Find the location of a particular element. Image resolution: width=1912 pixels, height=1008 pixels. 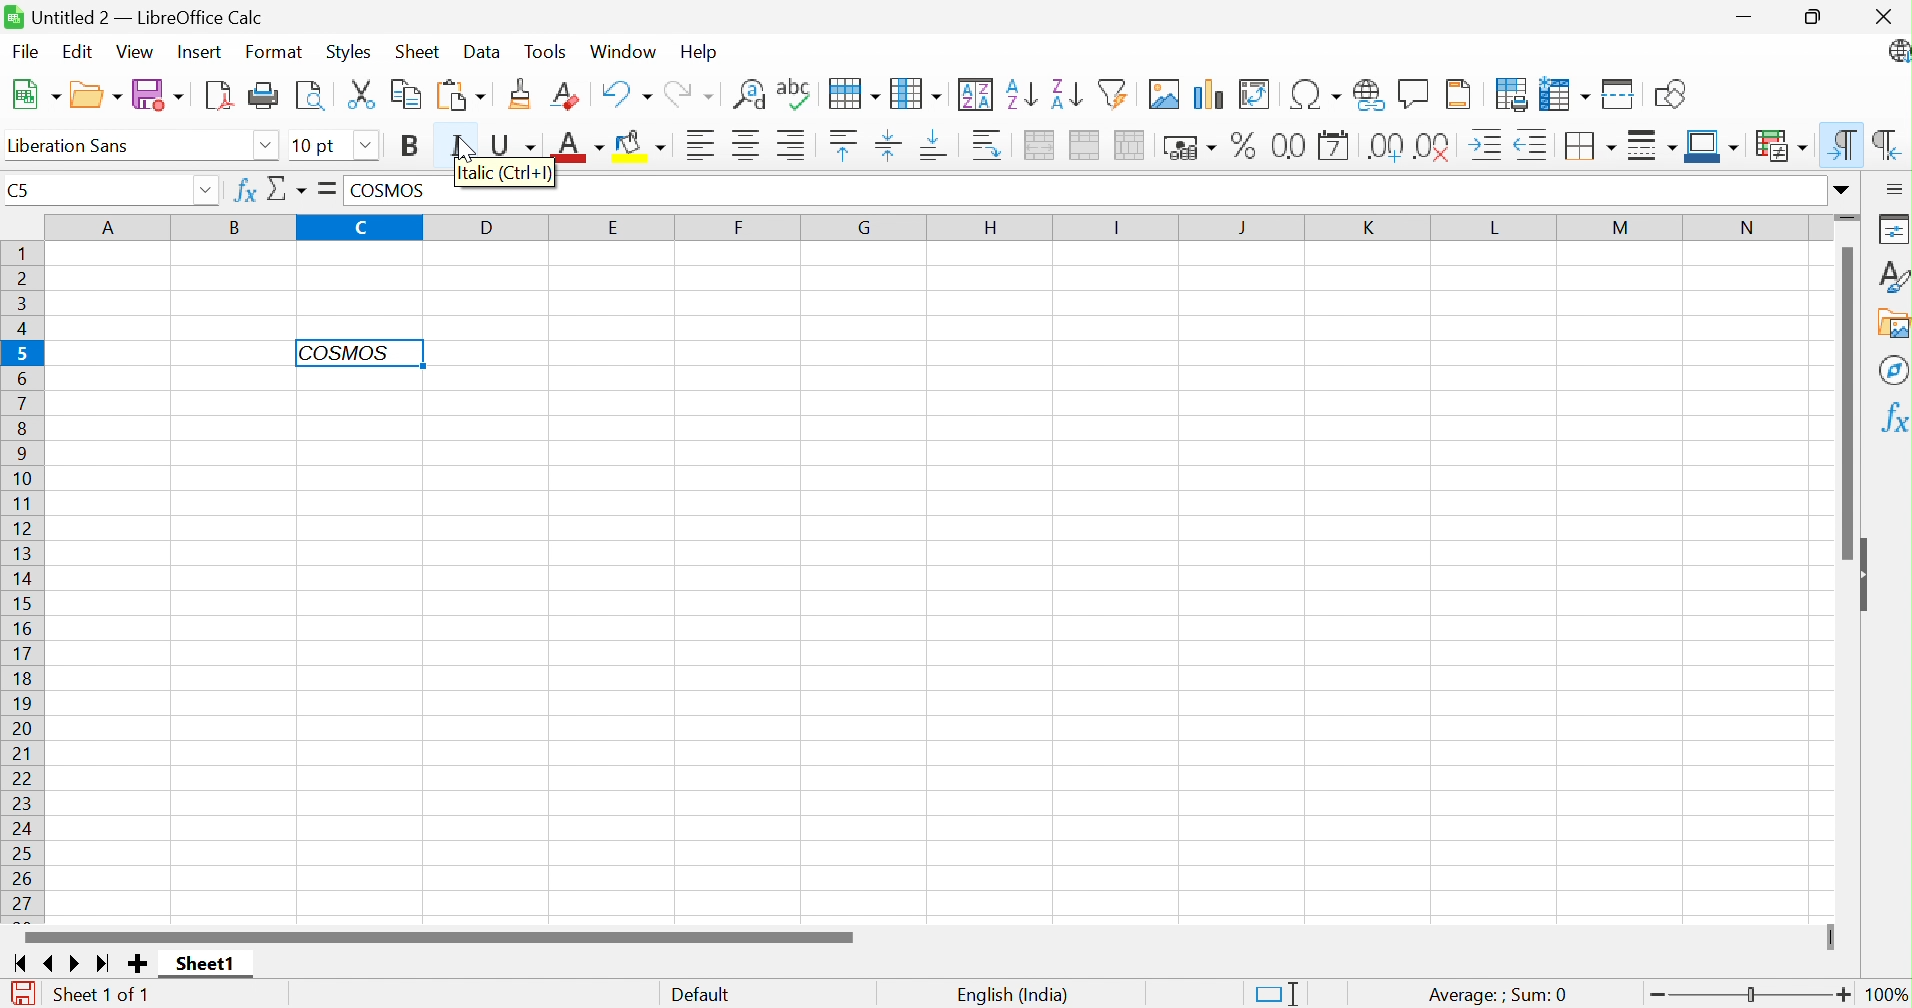

Merge and center or unmerge cells depending on the current toggle state is located at coordinates (1037, 147).